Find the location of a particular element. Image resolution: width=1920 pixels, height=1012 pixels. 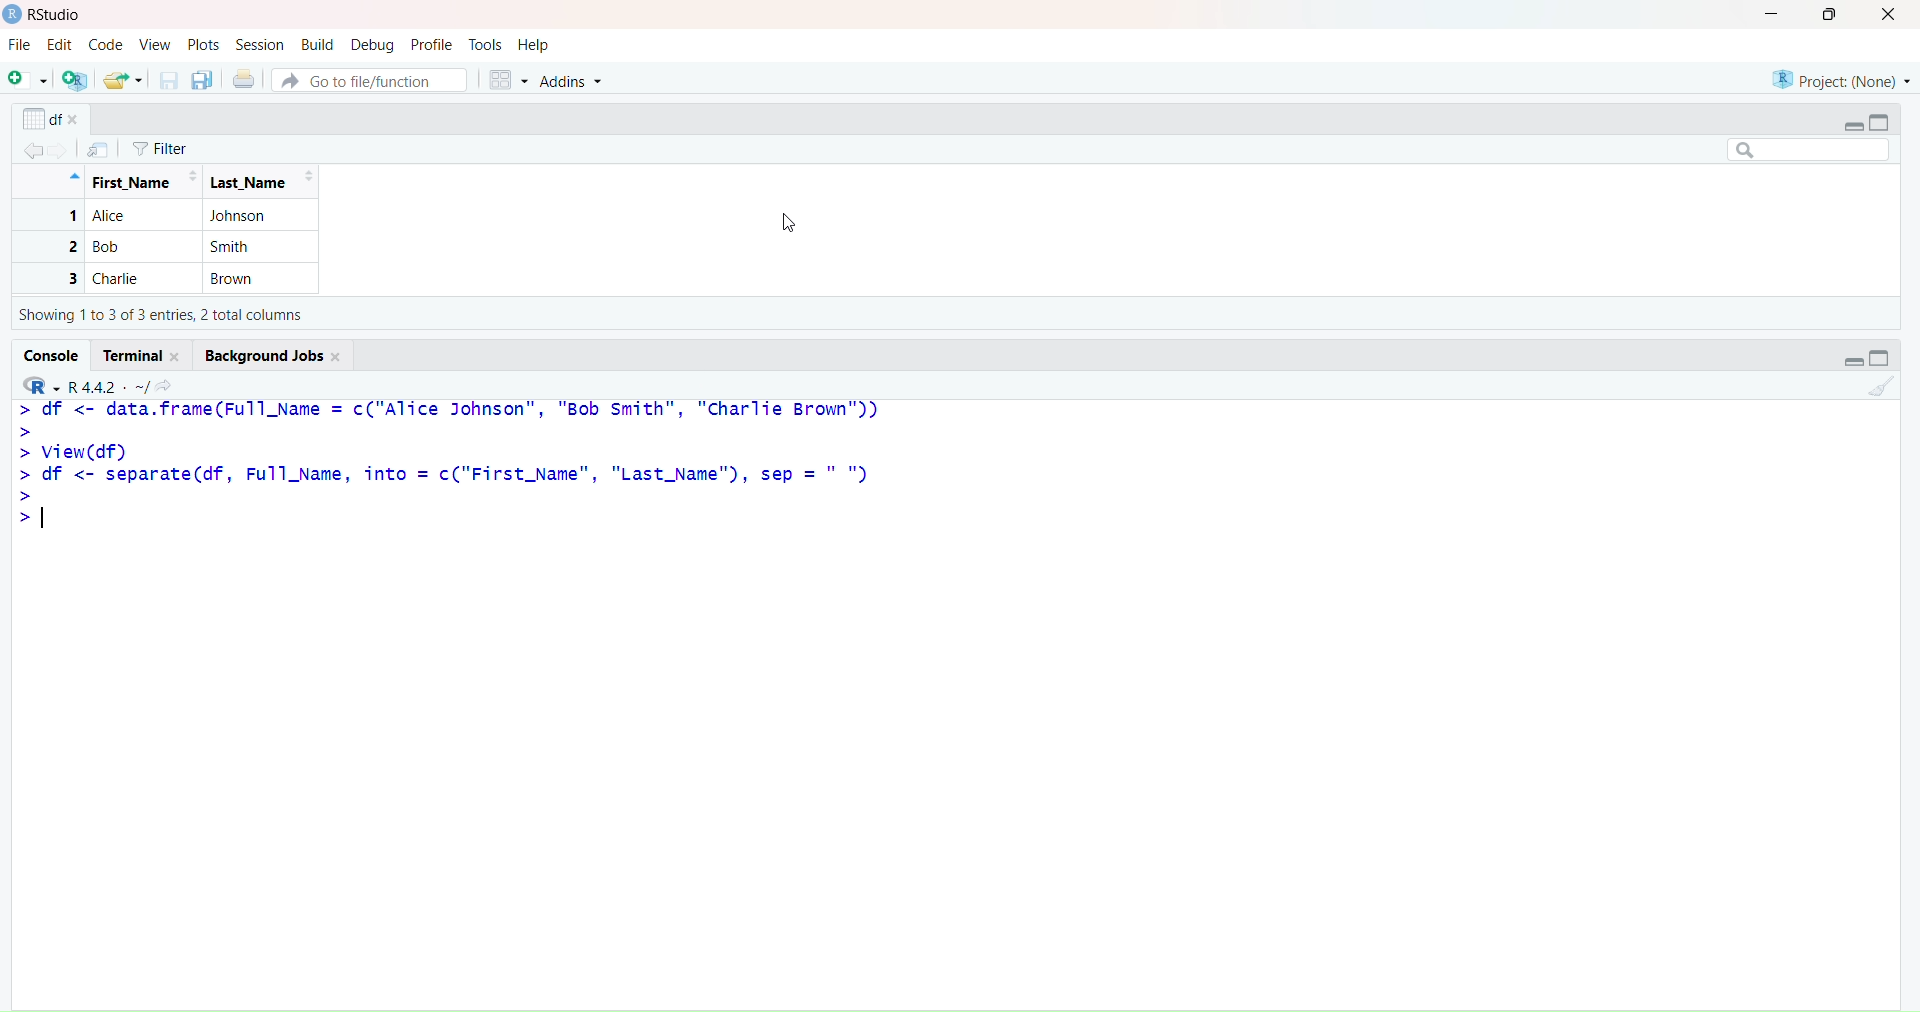

Cursor is located at coordinates (785, 225).